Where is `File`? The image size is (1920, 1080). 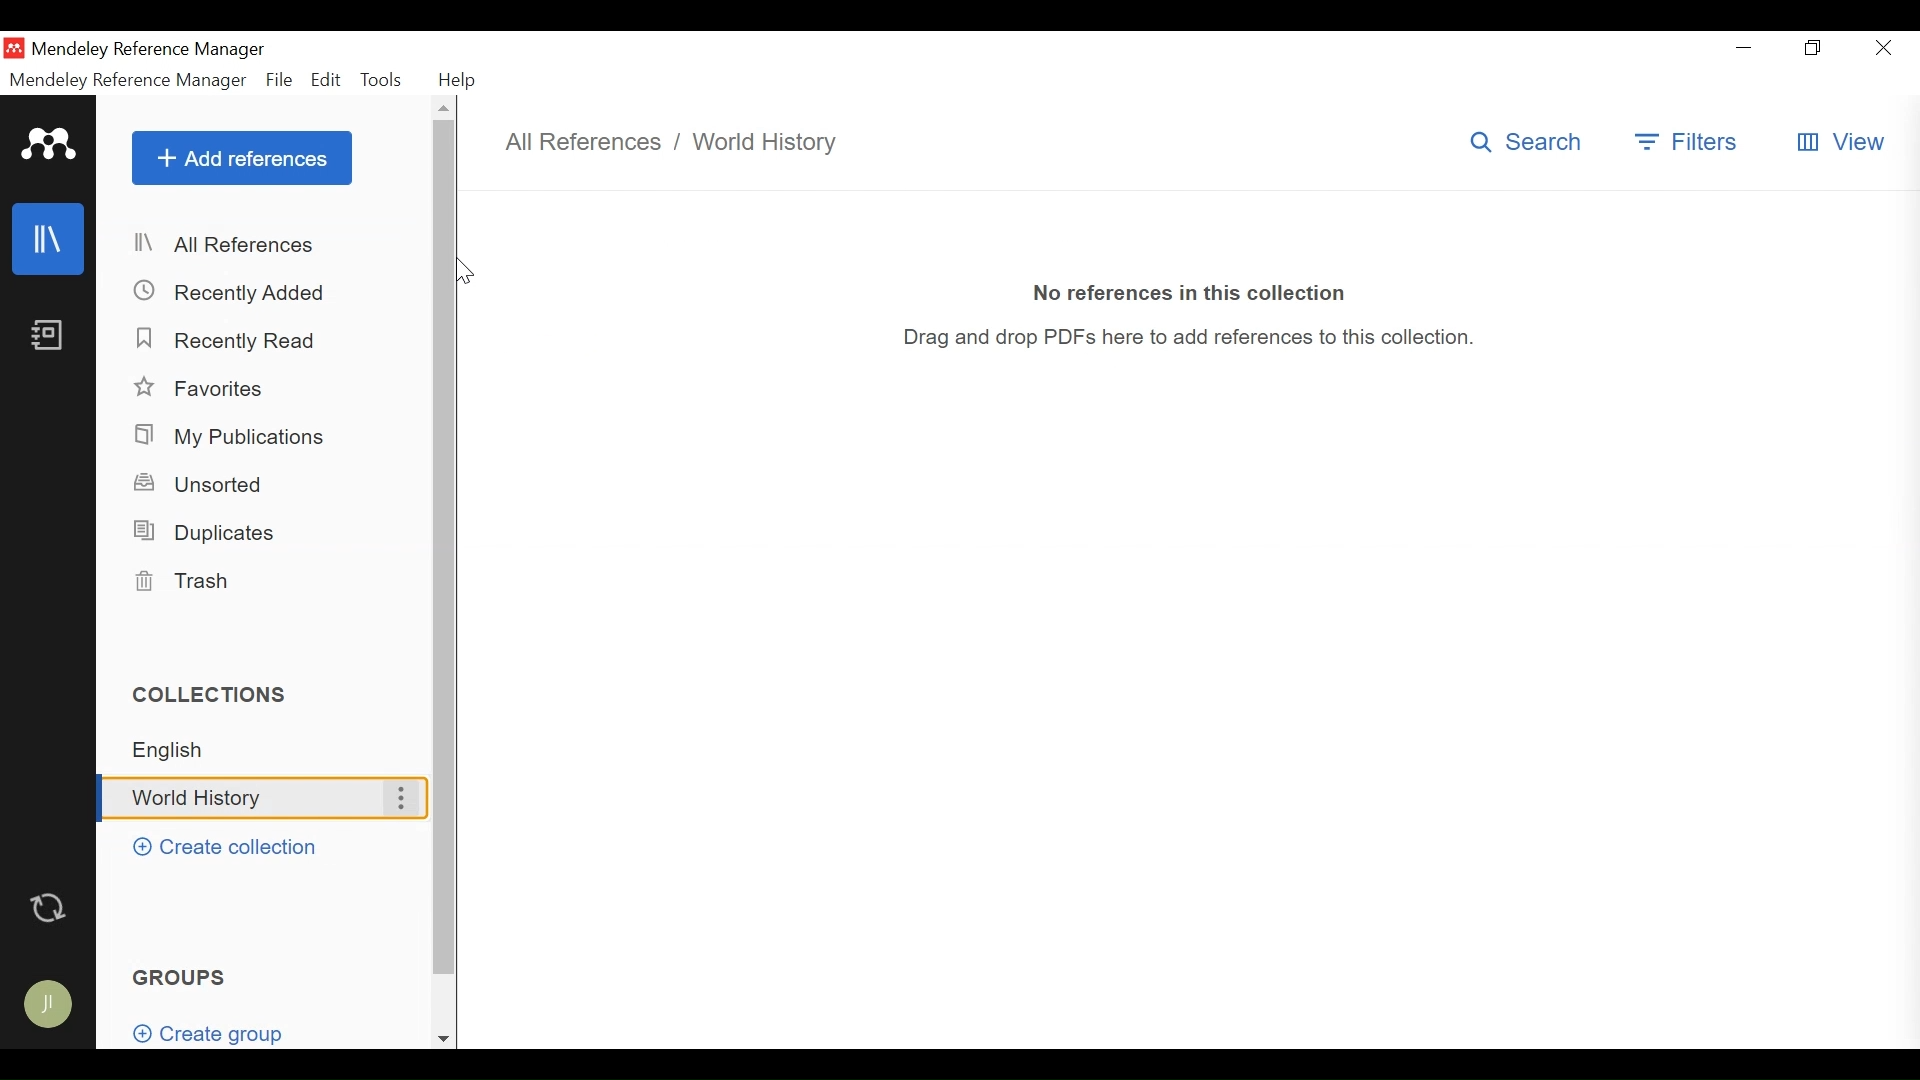 File is located at coordinates (280, 80).